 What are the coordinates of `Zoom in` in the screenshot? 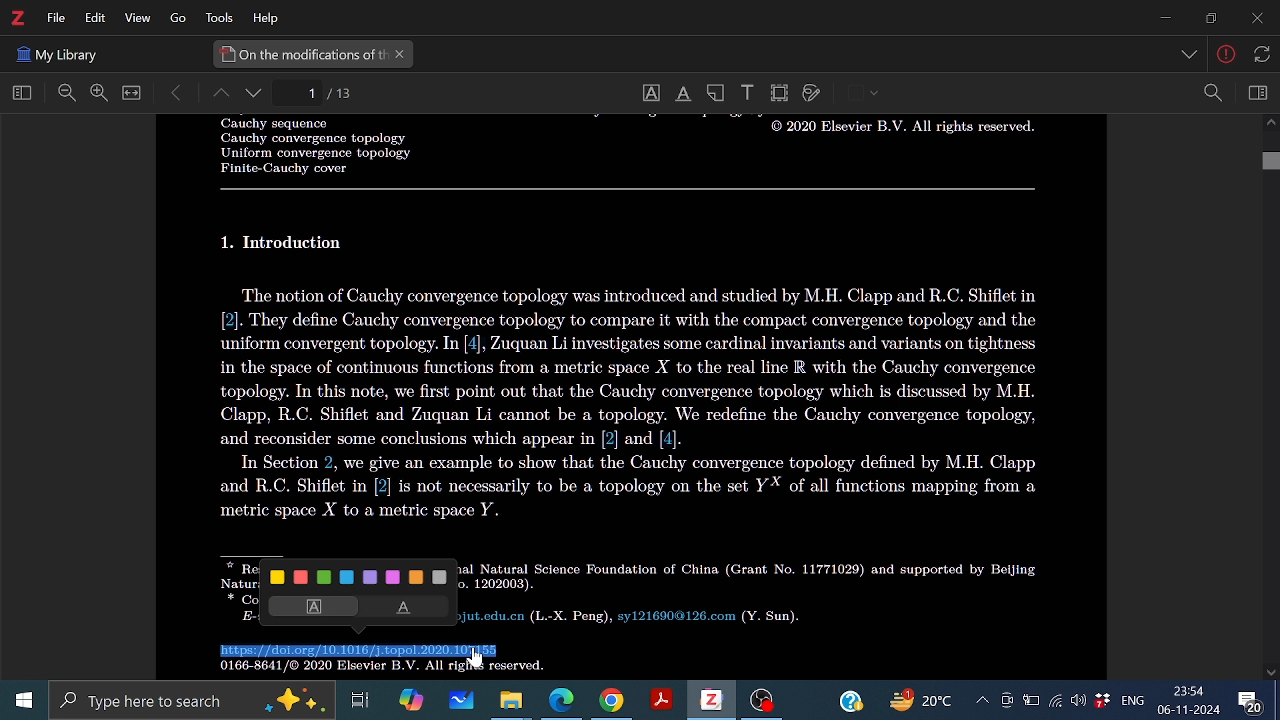 It's located at (98, 93).